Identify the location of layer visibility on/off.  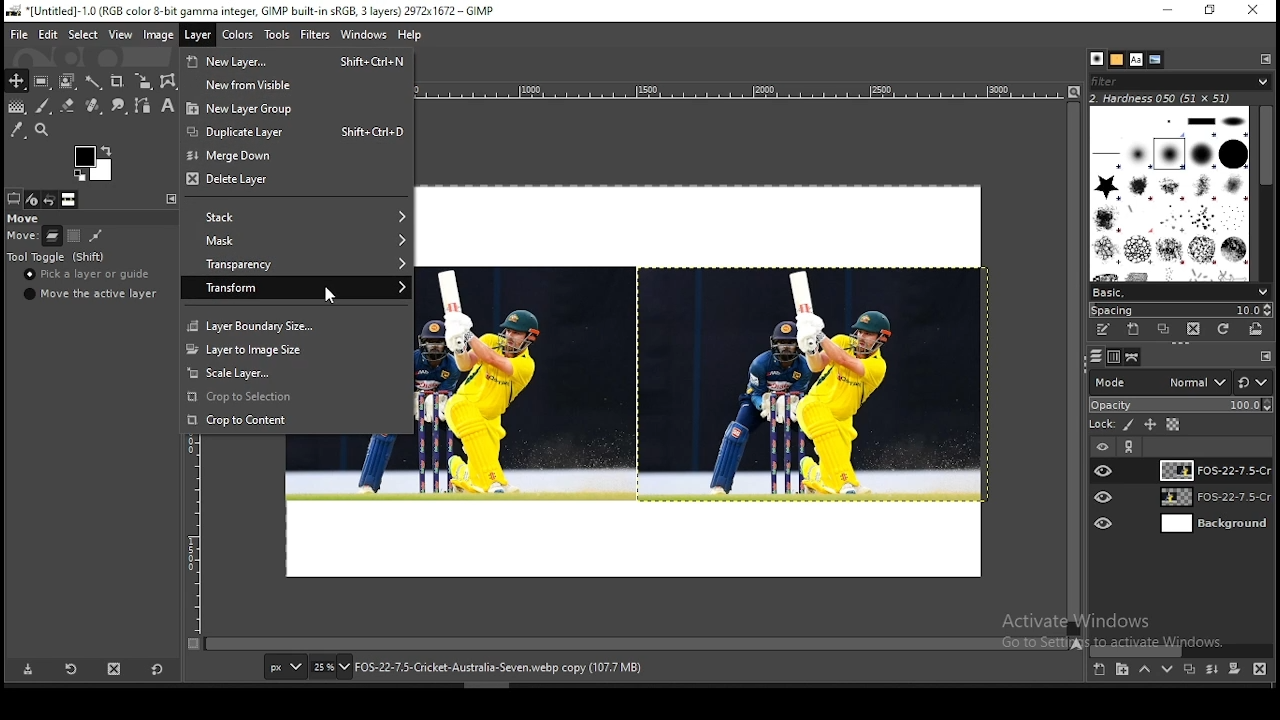
(1105, 497).